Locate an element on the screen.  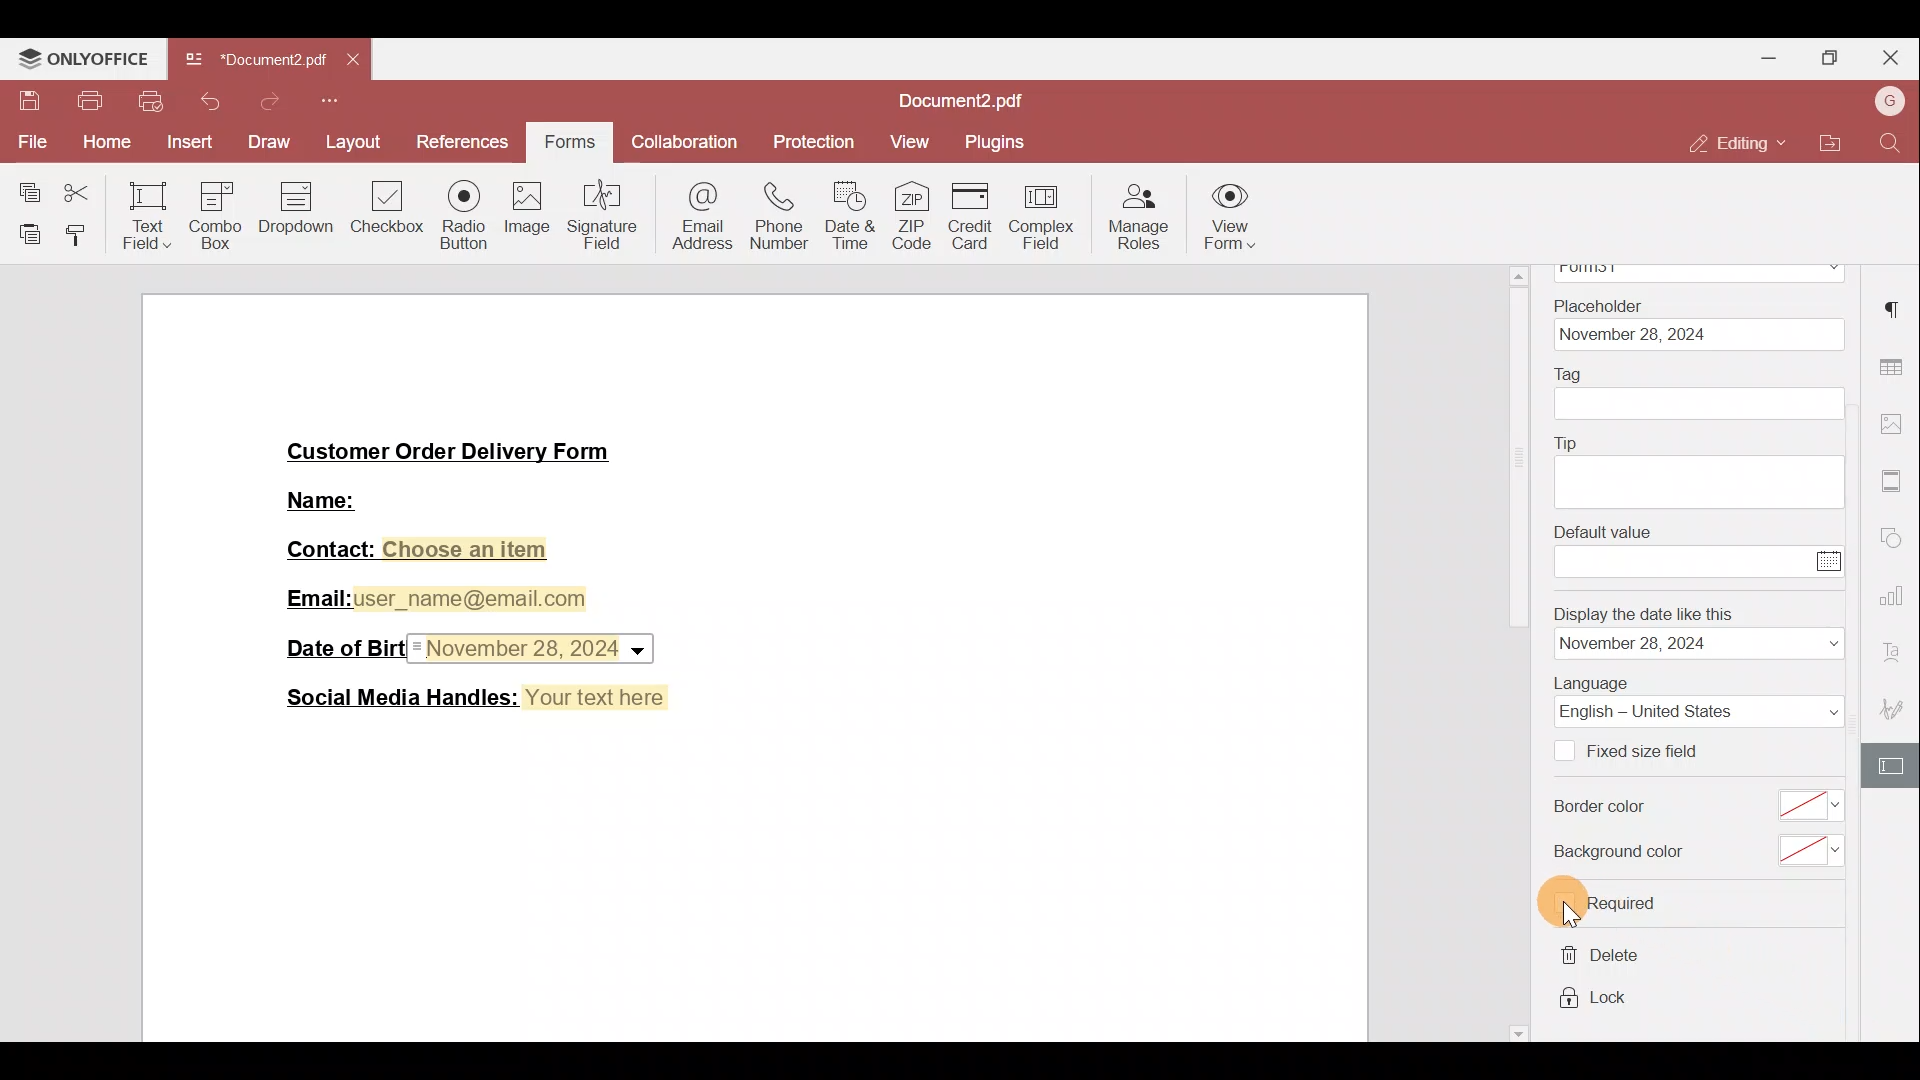
Save is located at coordinates (24, 97).